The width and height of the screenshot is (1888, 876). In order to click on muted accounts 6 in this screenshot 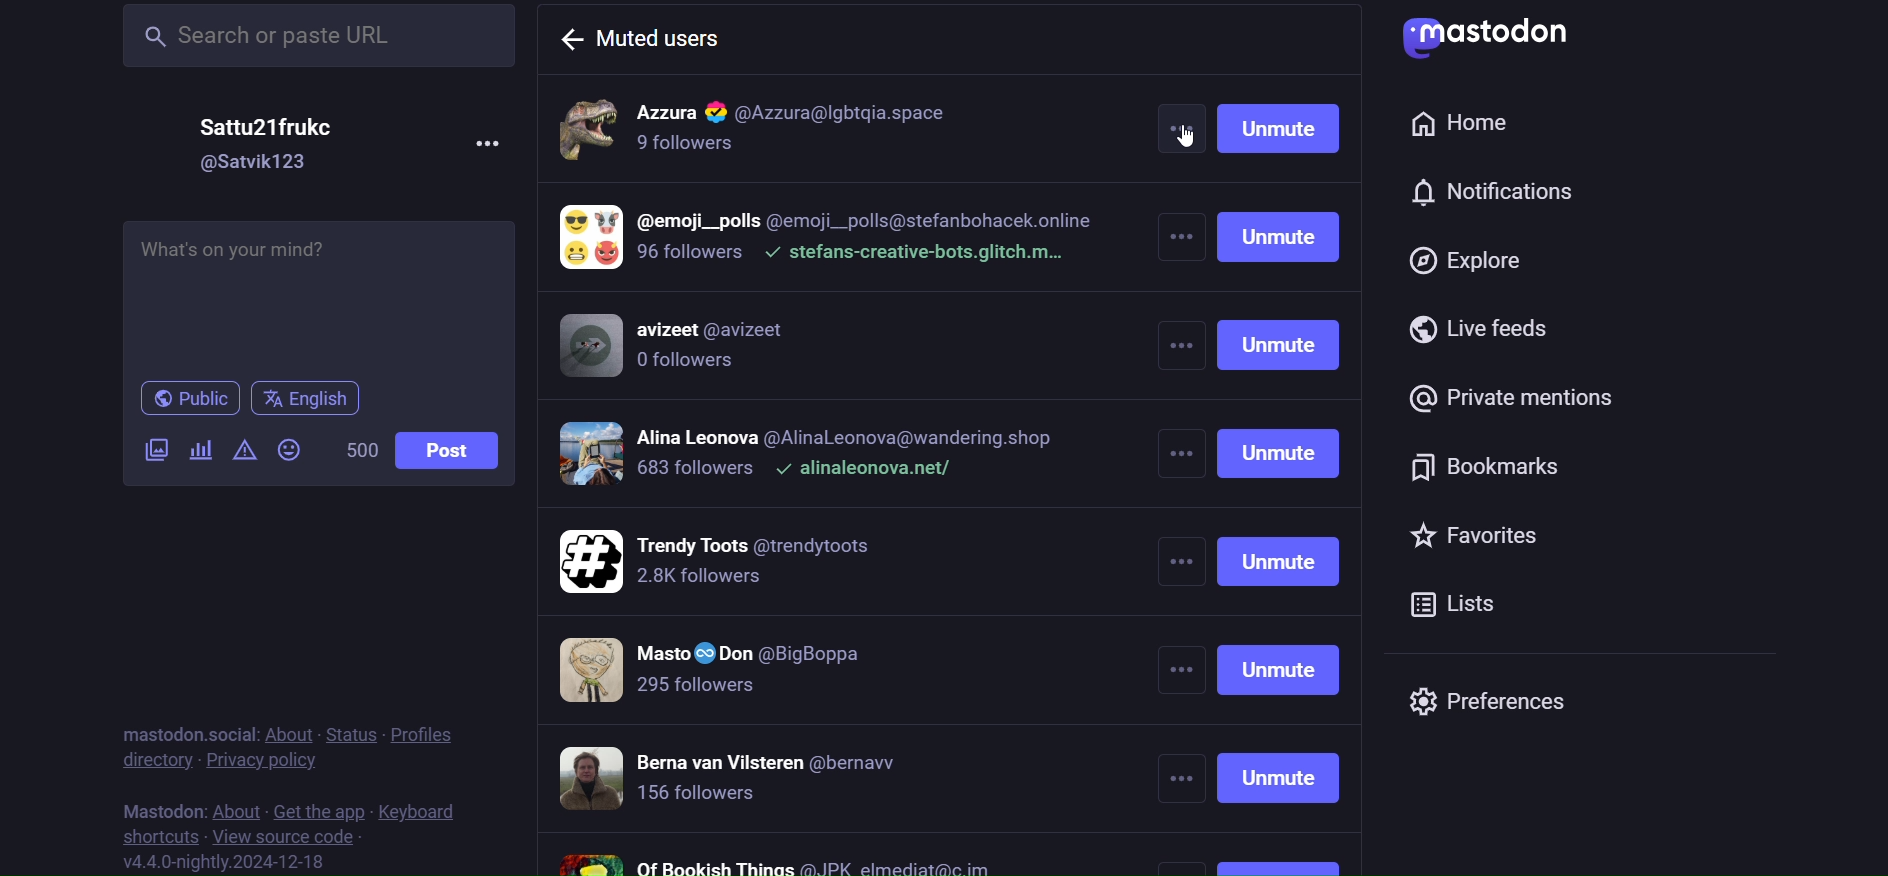, I will do `click(742, 676)`.